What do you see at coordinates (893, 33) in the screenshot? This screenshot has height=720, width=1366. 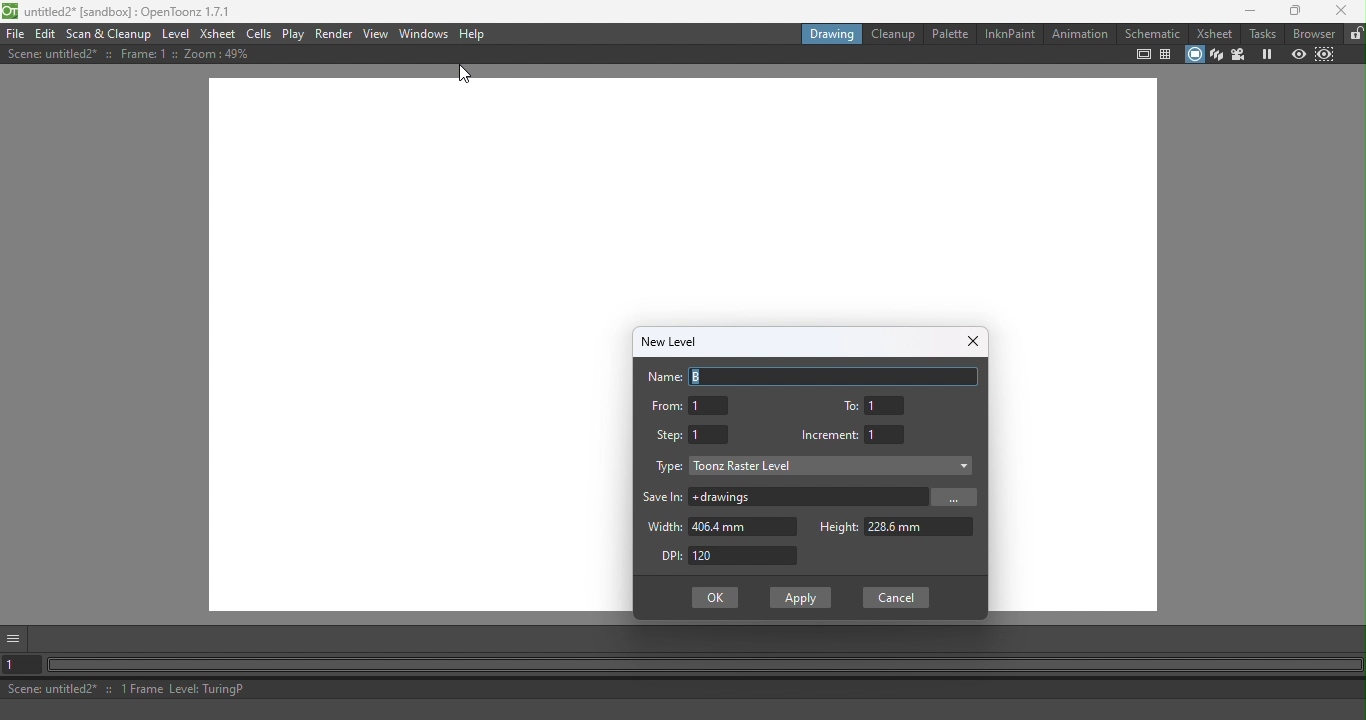 I see `Cleanup` at bounding box center [893, 33].